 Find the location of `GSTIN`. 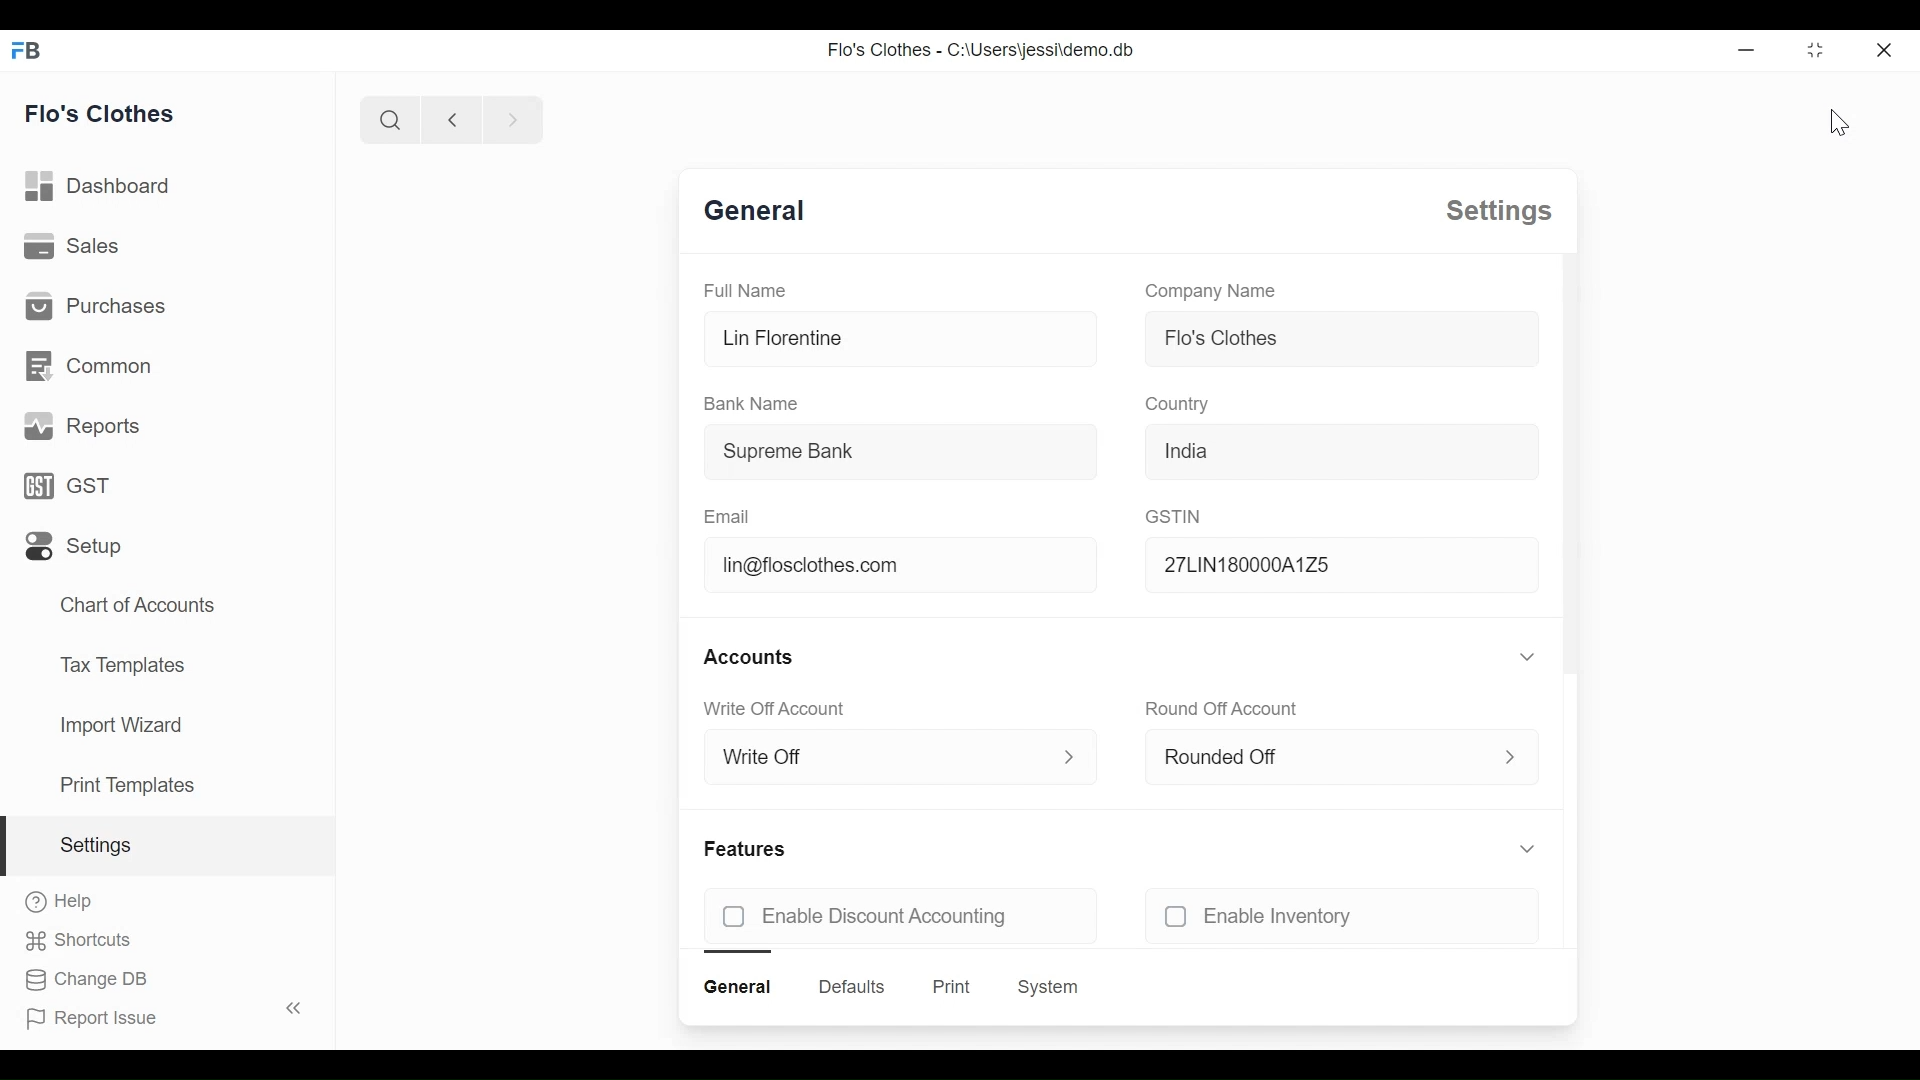

GSTIN is located at coordinates (1180, 518).